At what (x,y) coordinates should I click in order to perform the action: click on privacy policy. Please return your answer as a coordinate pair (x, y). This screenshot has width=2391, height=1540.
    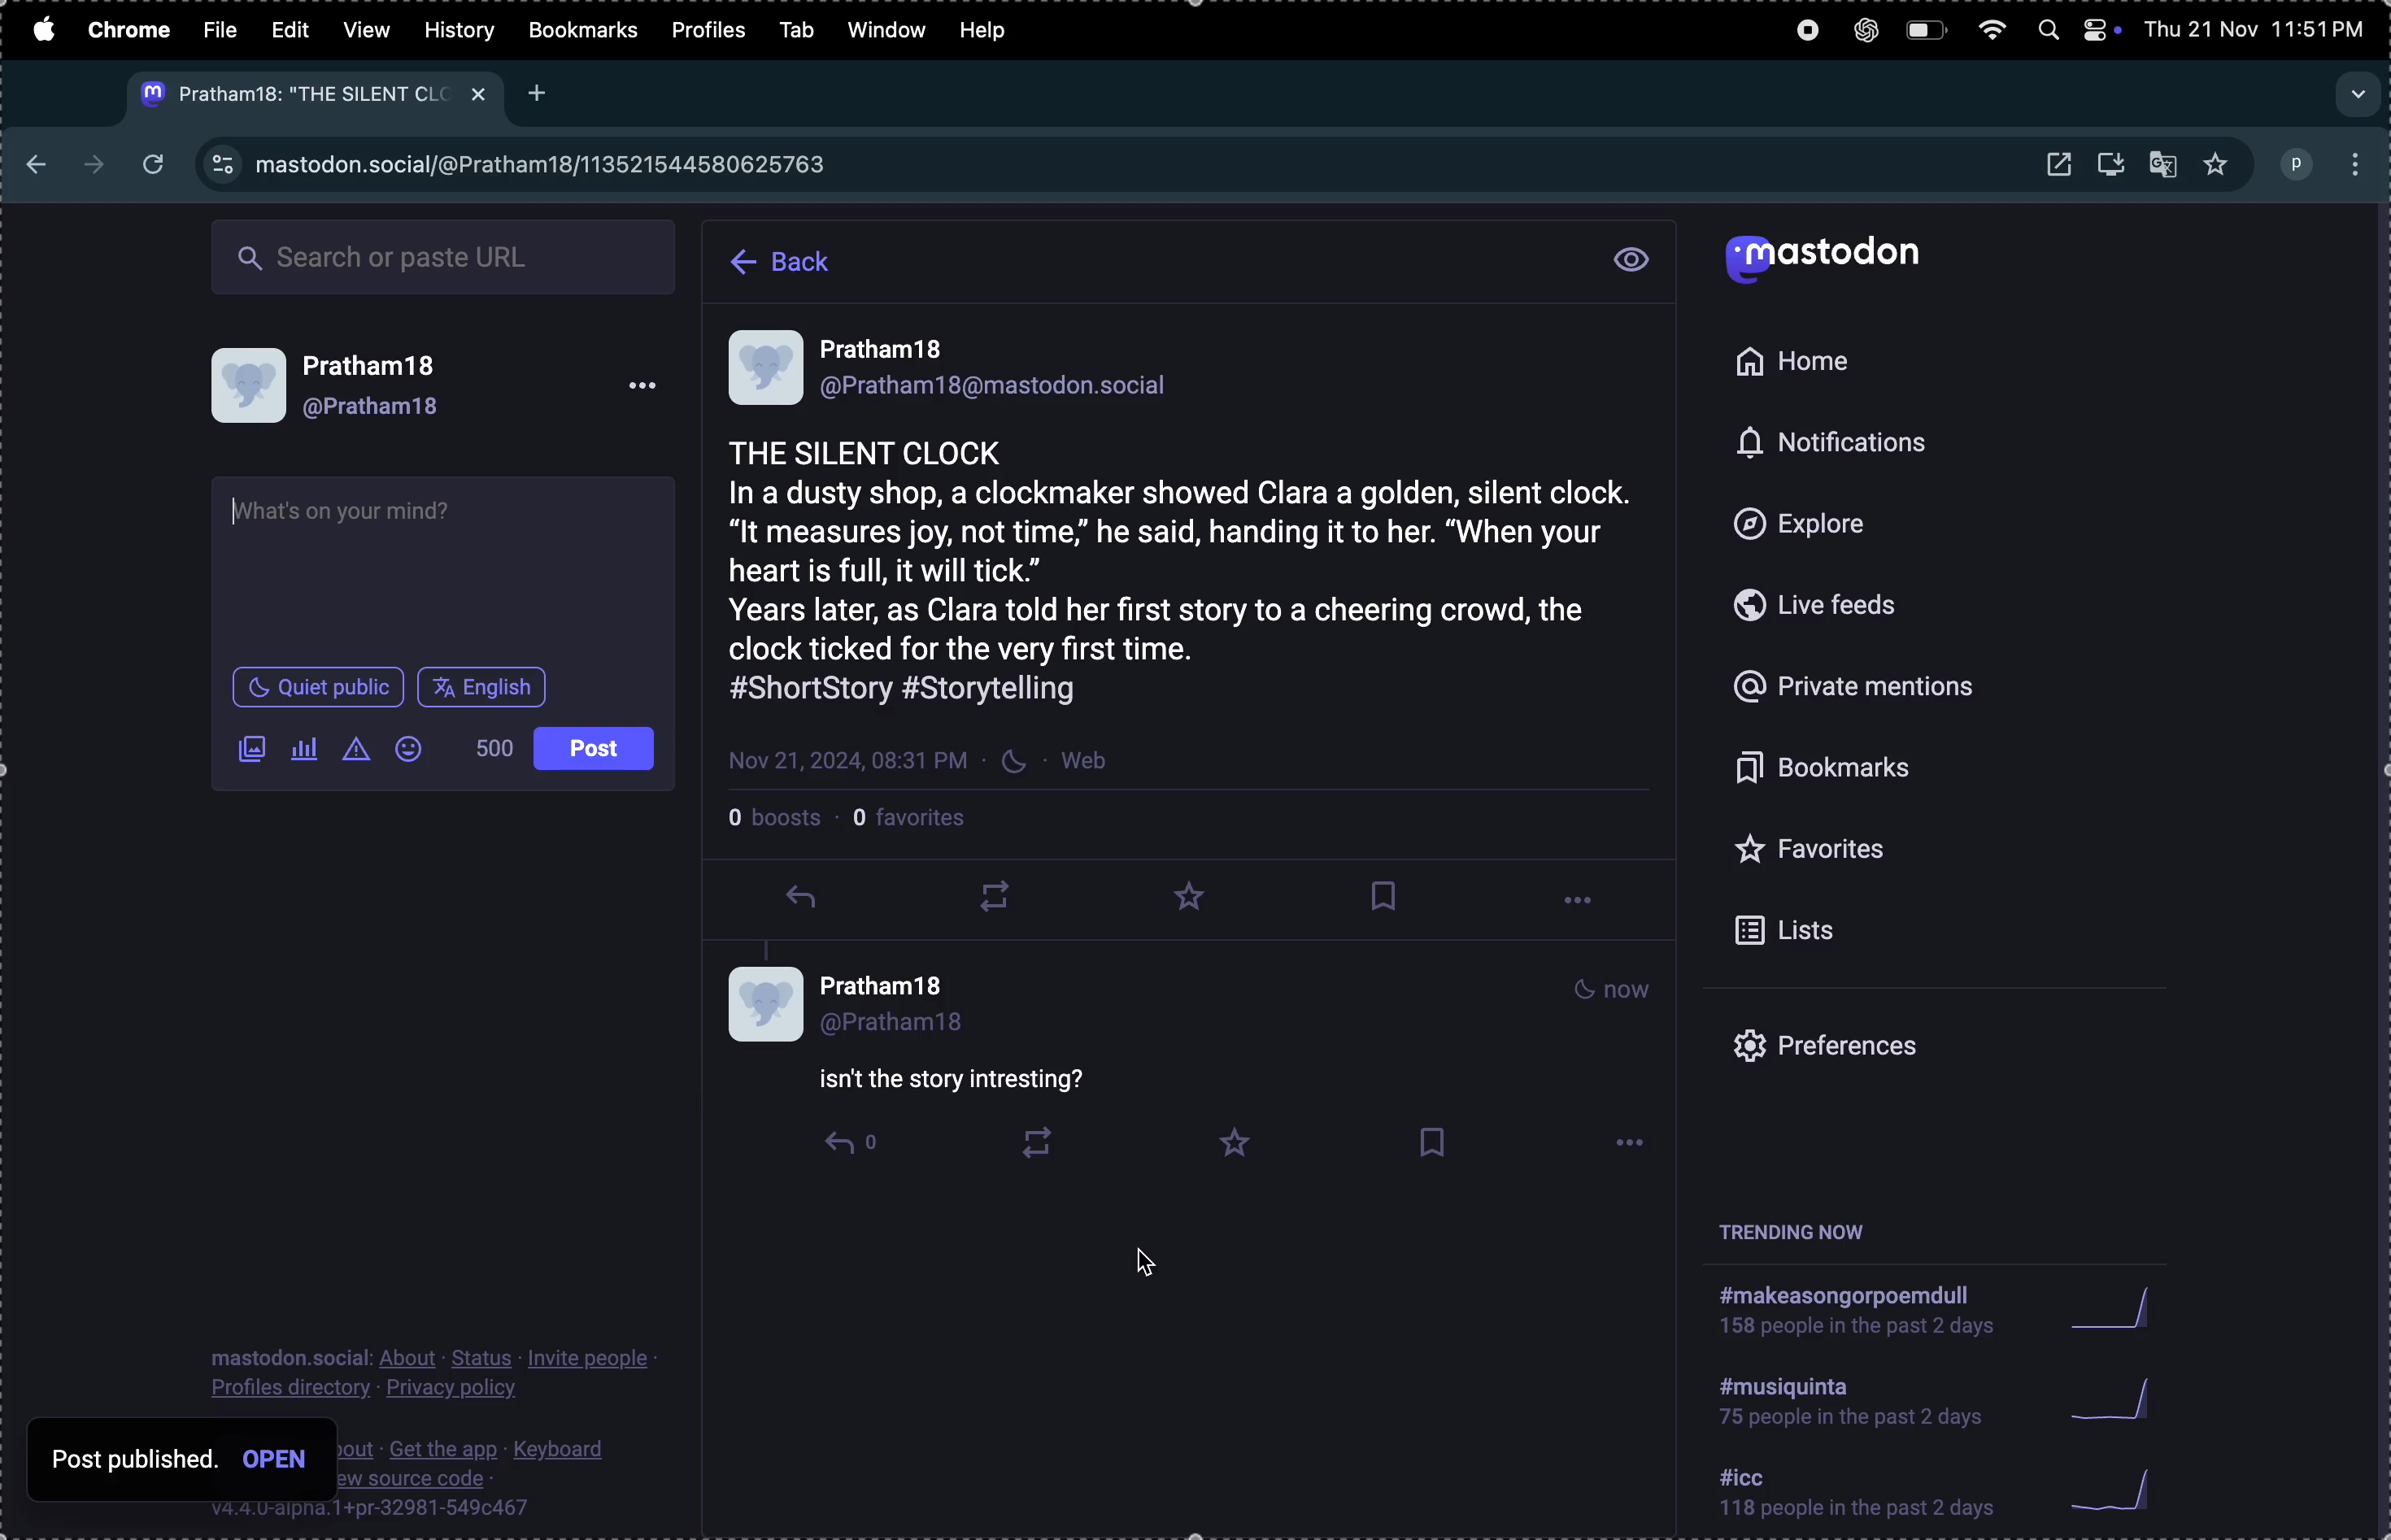
    Looking at the image, I should click on (443, 1371).